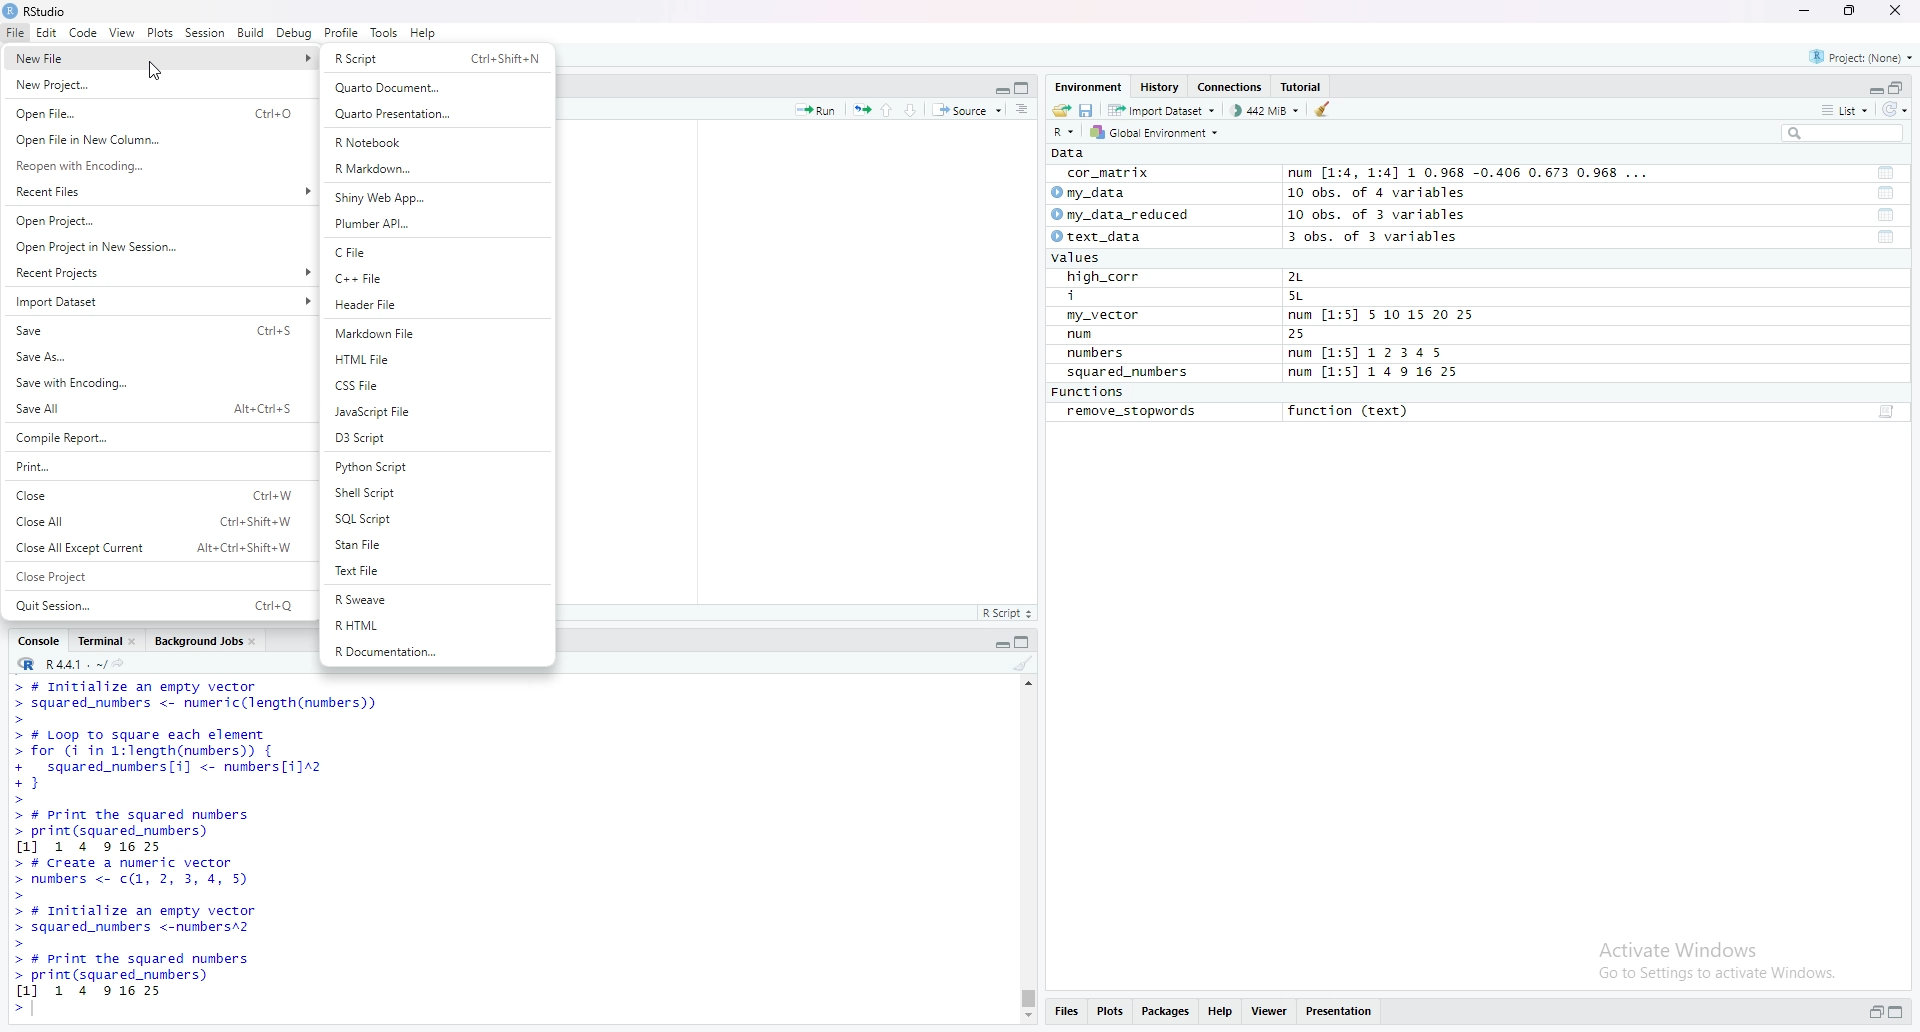 The image size is (1920, 1032). Describe the element at coordinates (1132, 215) in the screenshot. I see `my_data_reduced` at that location.